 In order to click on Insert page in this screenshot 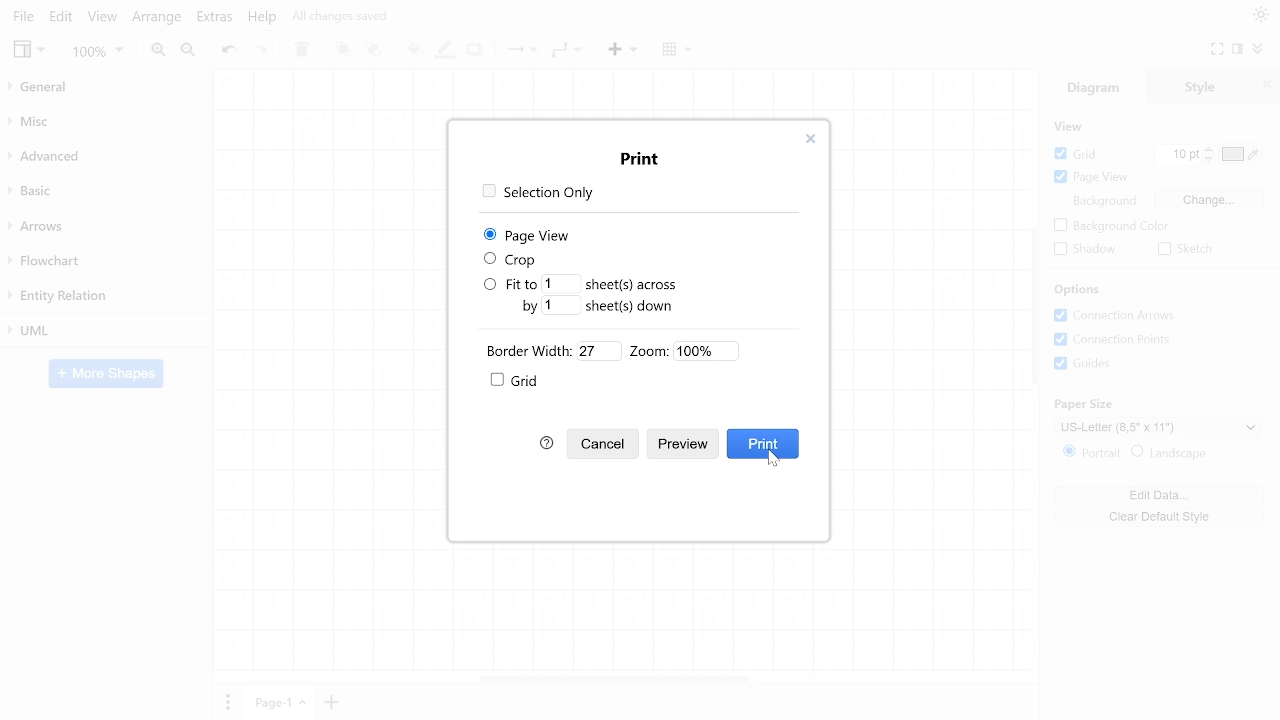, I will do `click(332, 703)`.